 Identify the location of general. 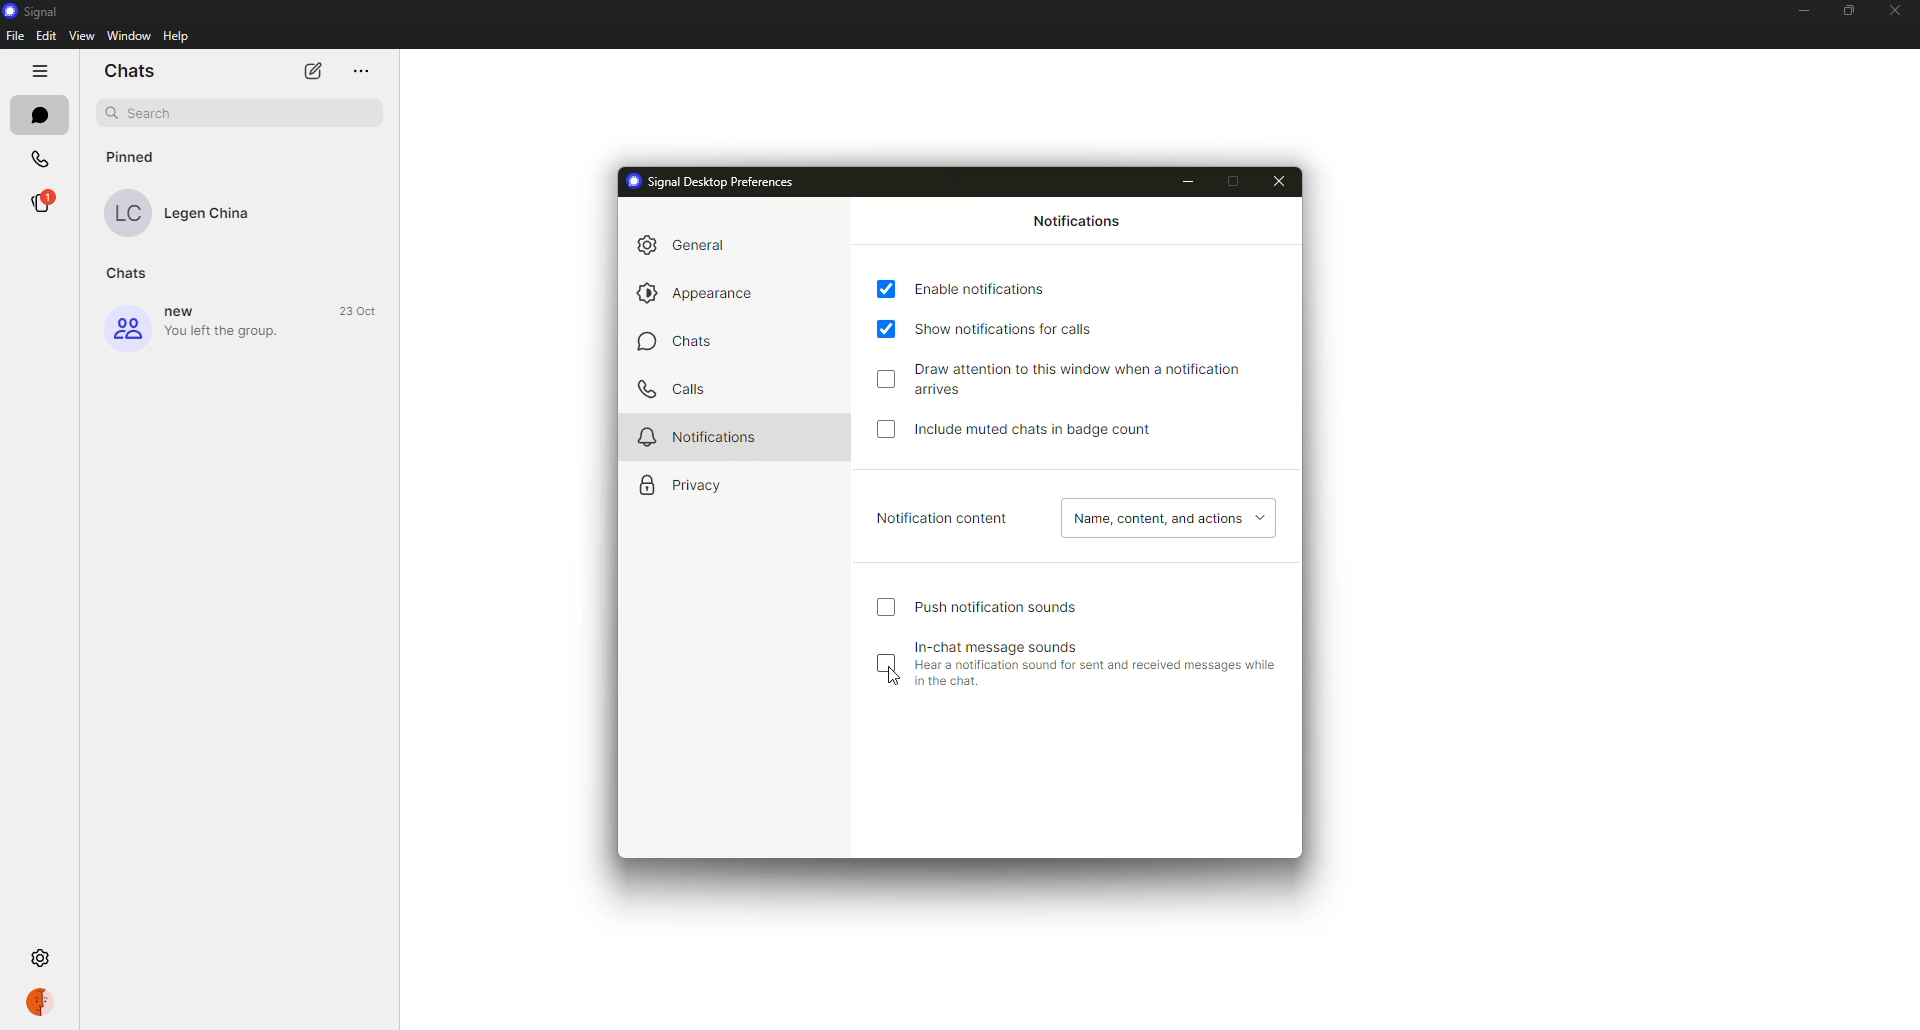
(682, 246).